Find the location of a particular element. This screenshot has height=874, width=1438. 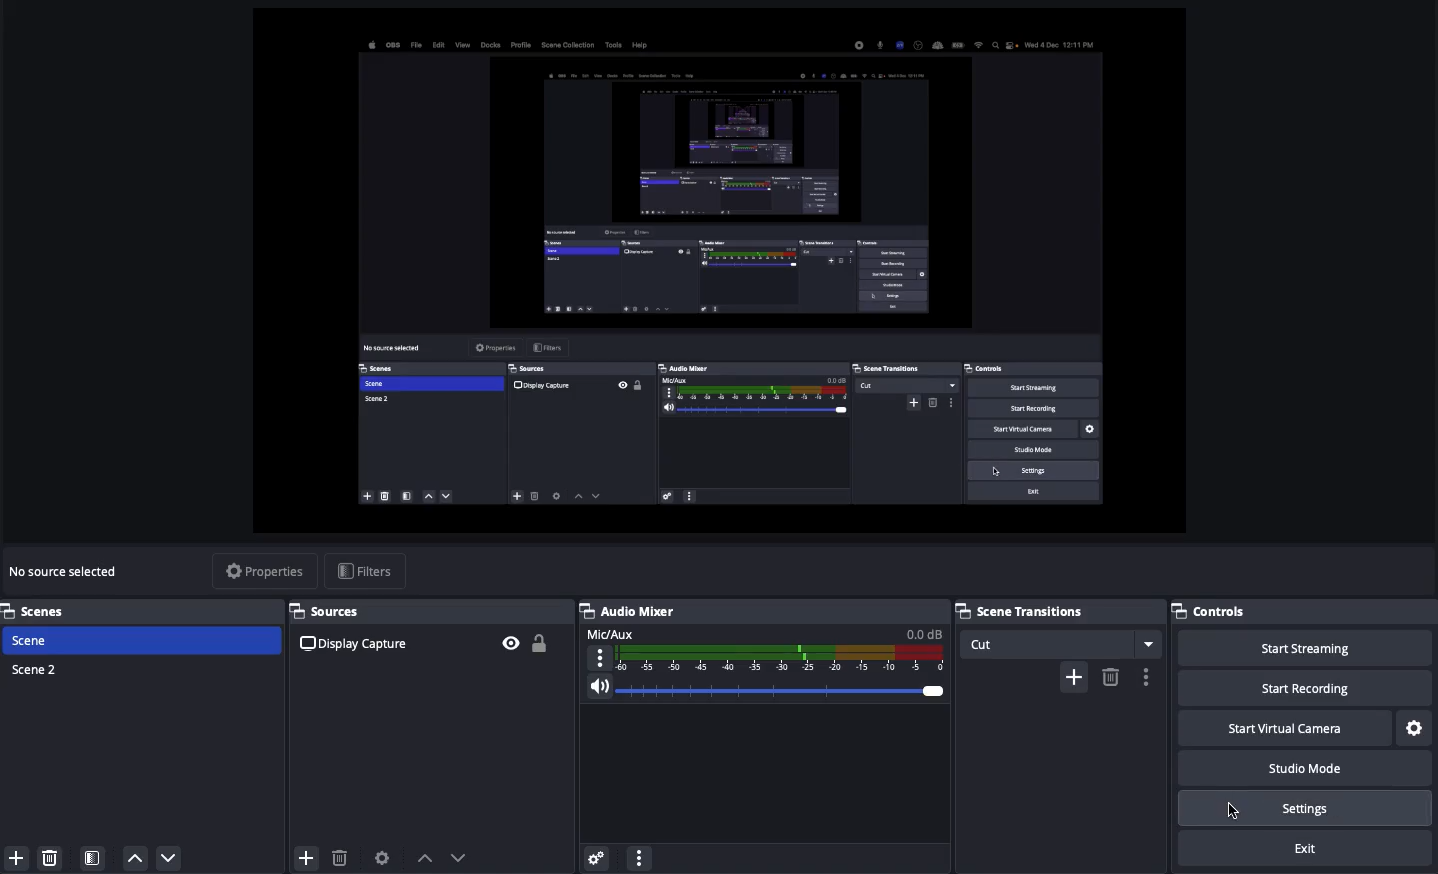

Settings is located at coordinates (1306, 809).